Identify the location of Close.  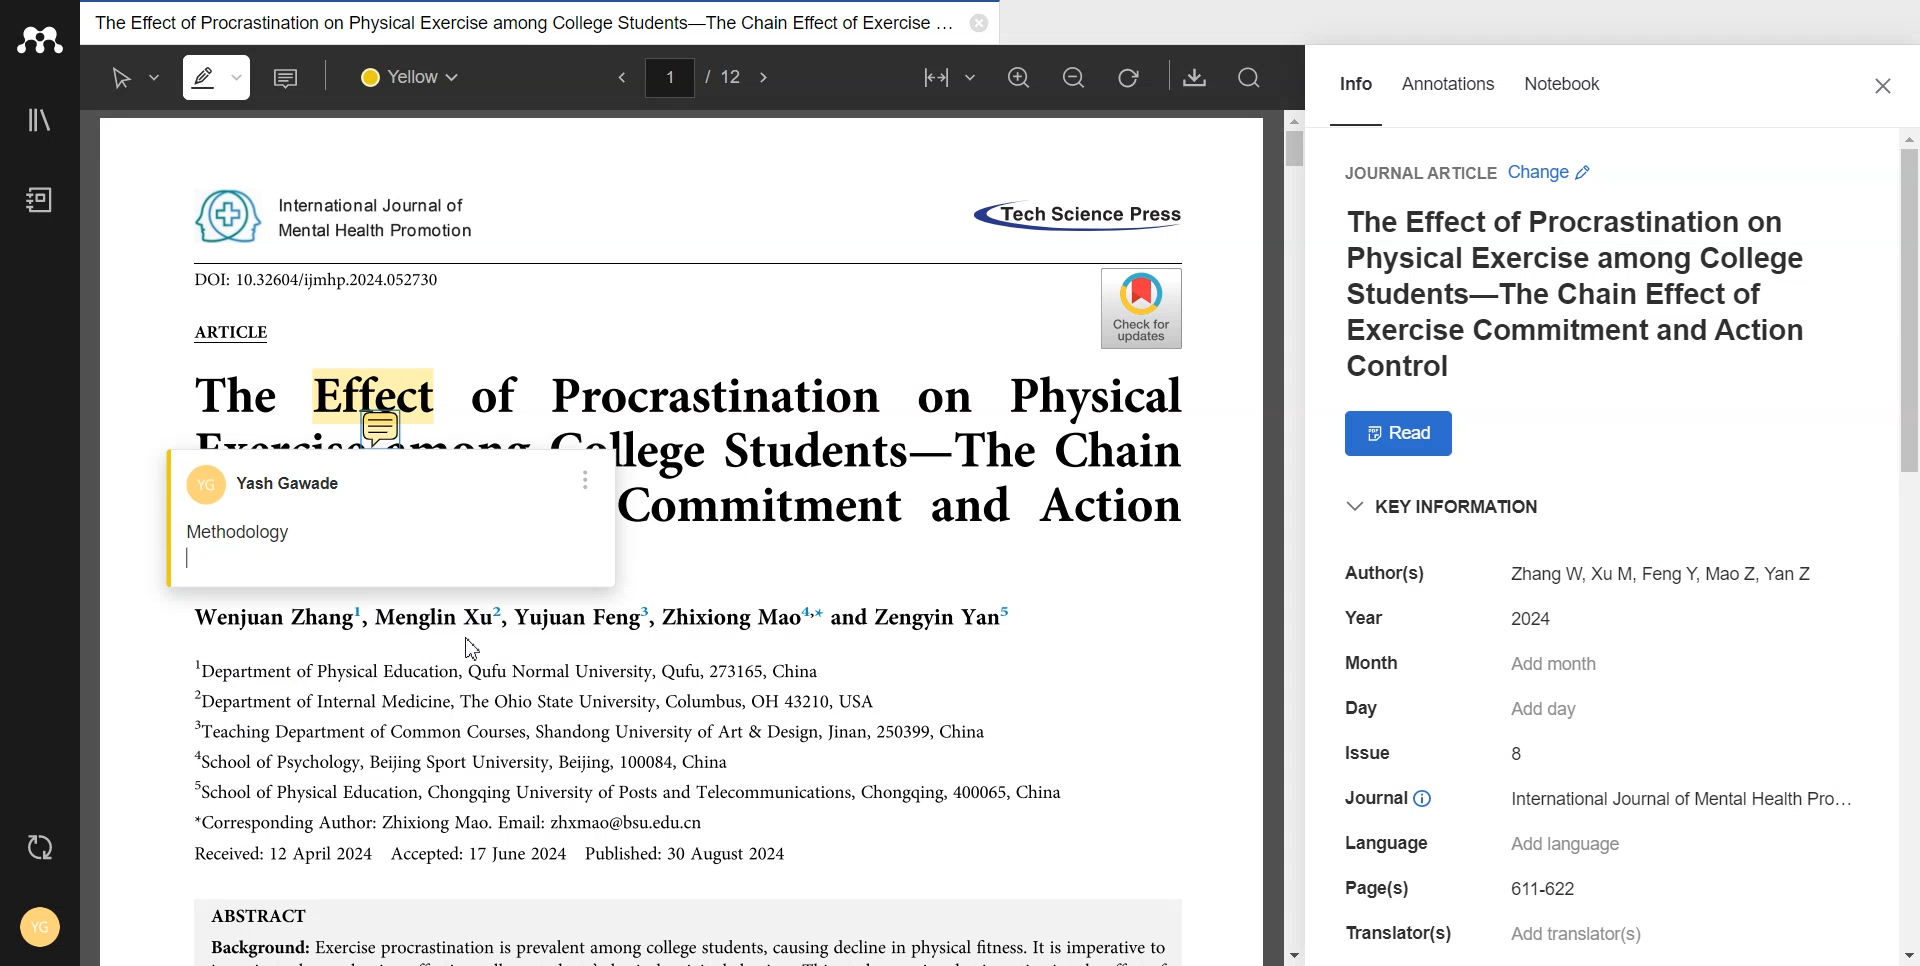
(976, 23).